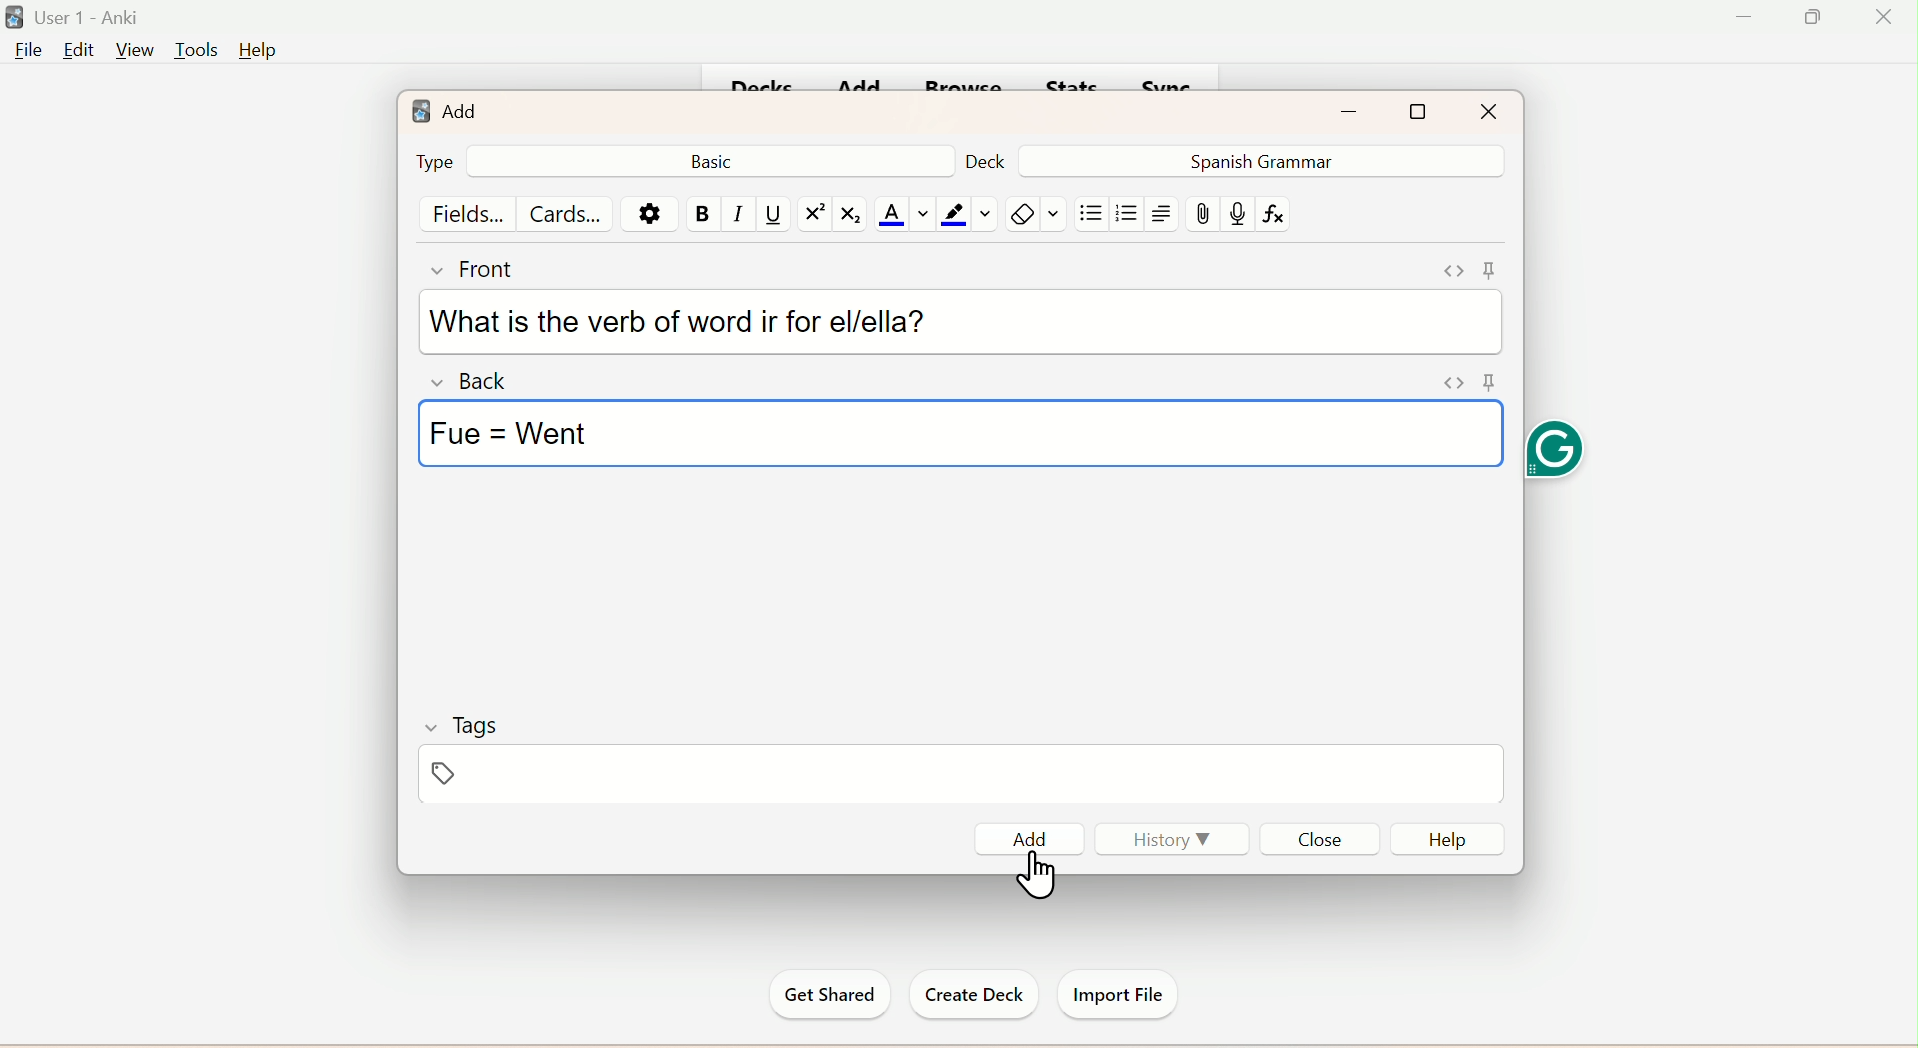  What do you see at coordinates (1041, 884) in the screenshot?
I see `cursor` at bounding box center [1041, 884].